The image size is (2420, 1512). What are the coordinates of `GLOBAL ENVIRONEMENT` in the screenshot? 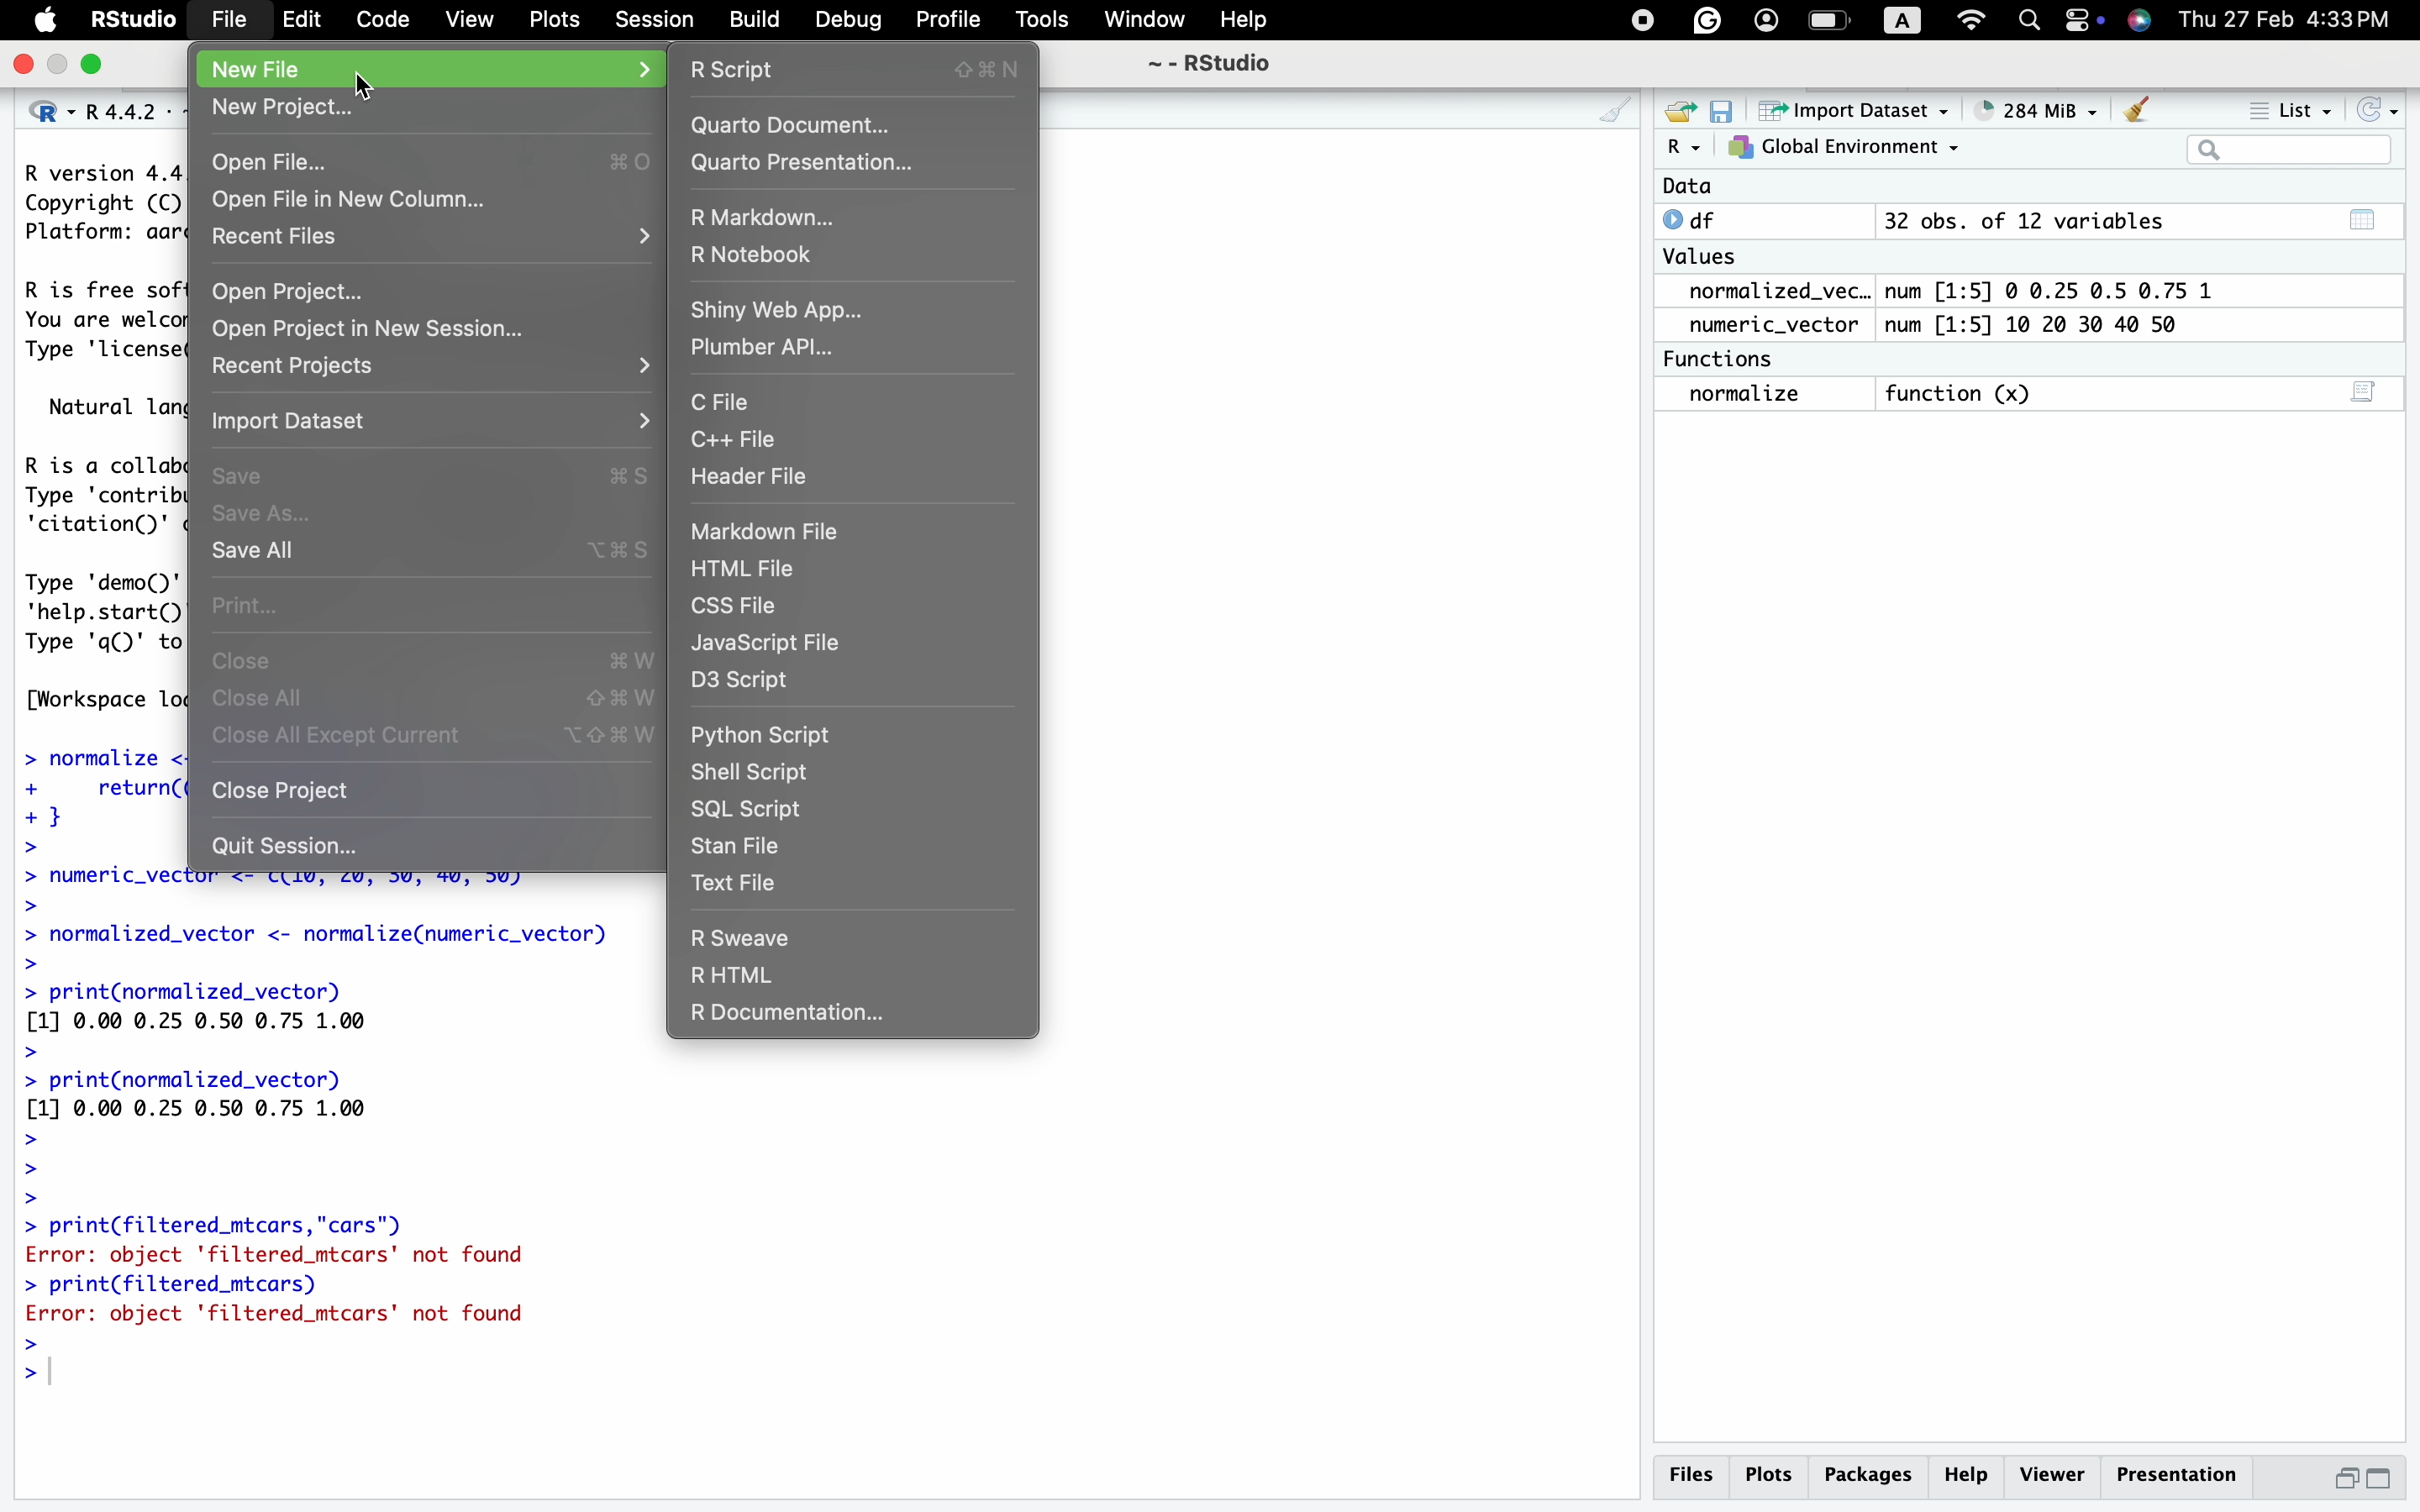 It's located at (1843, 151).